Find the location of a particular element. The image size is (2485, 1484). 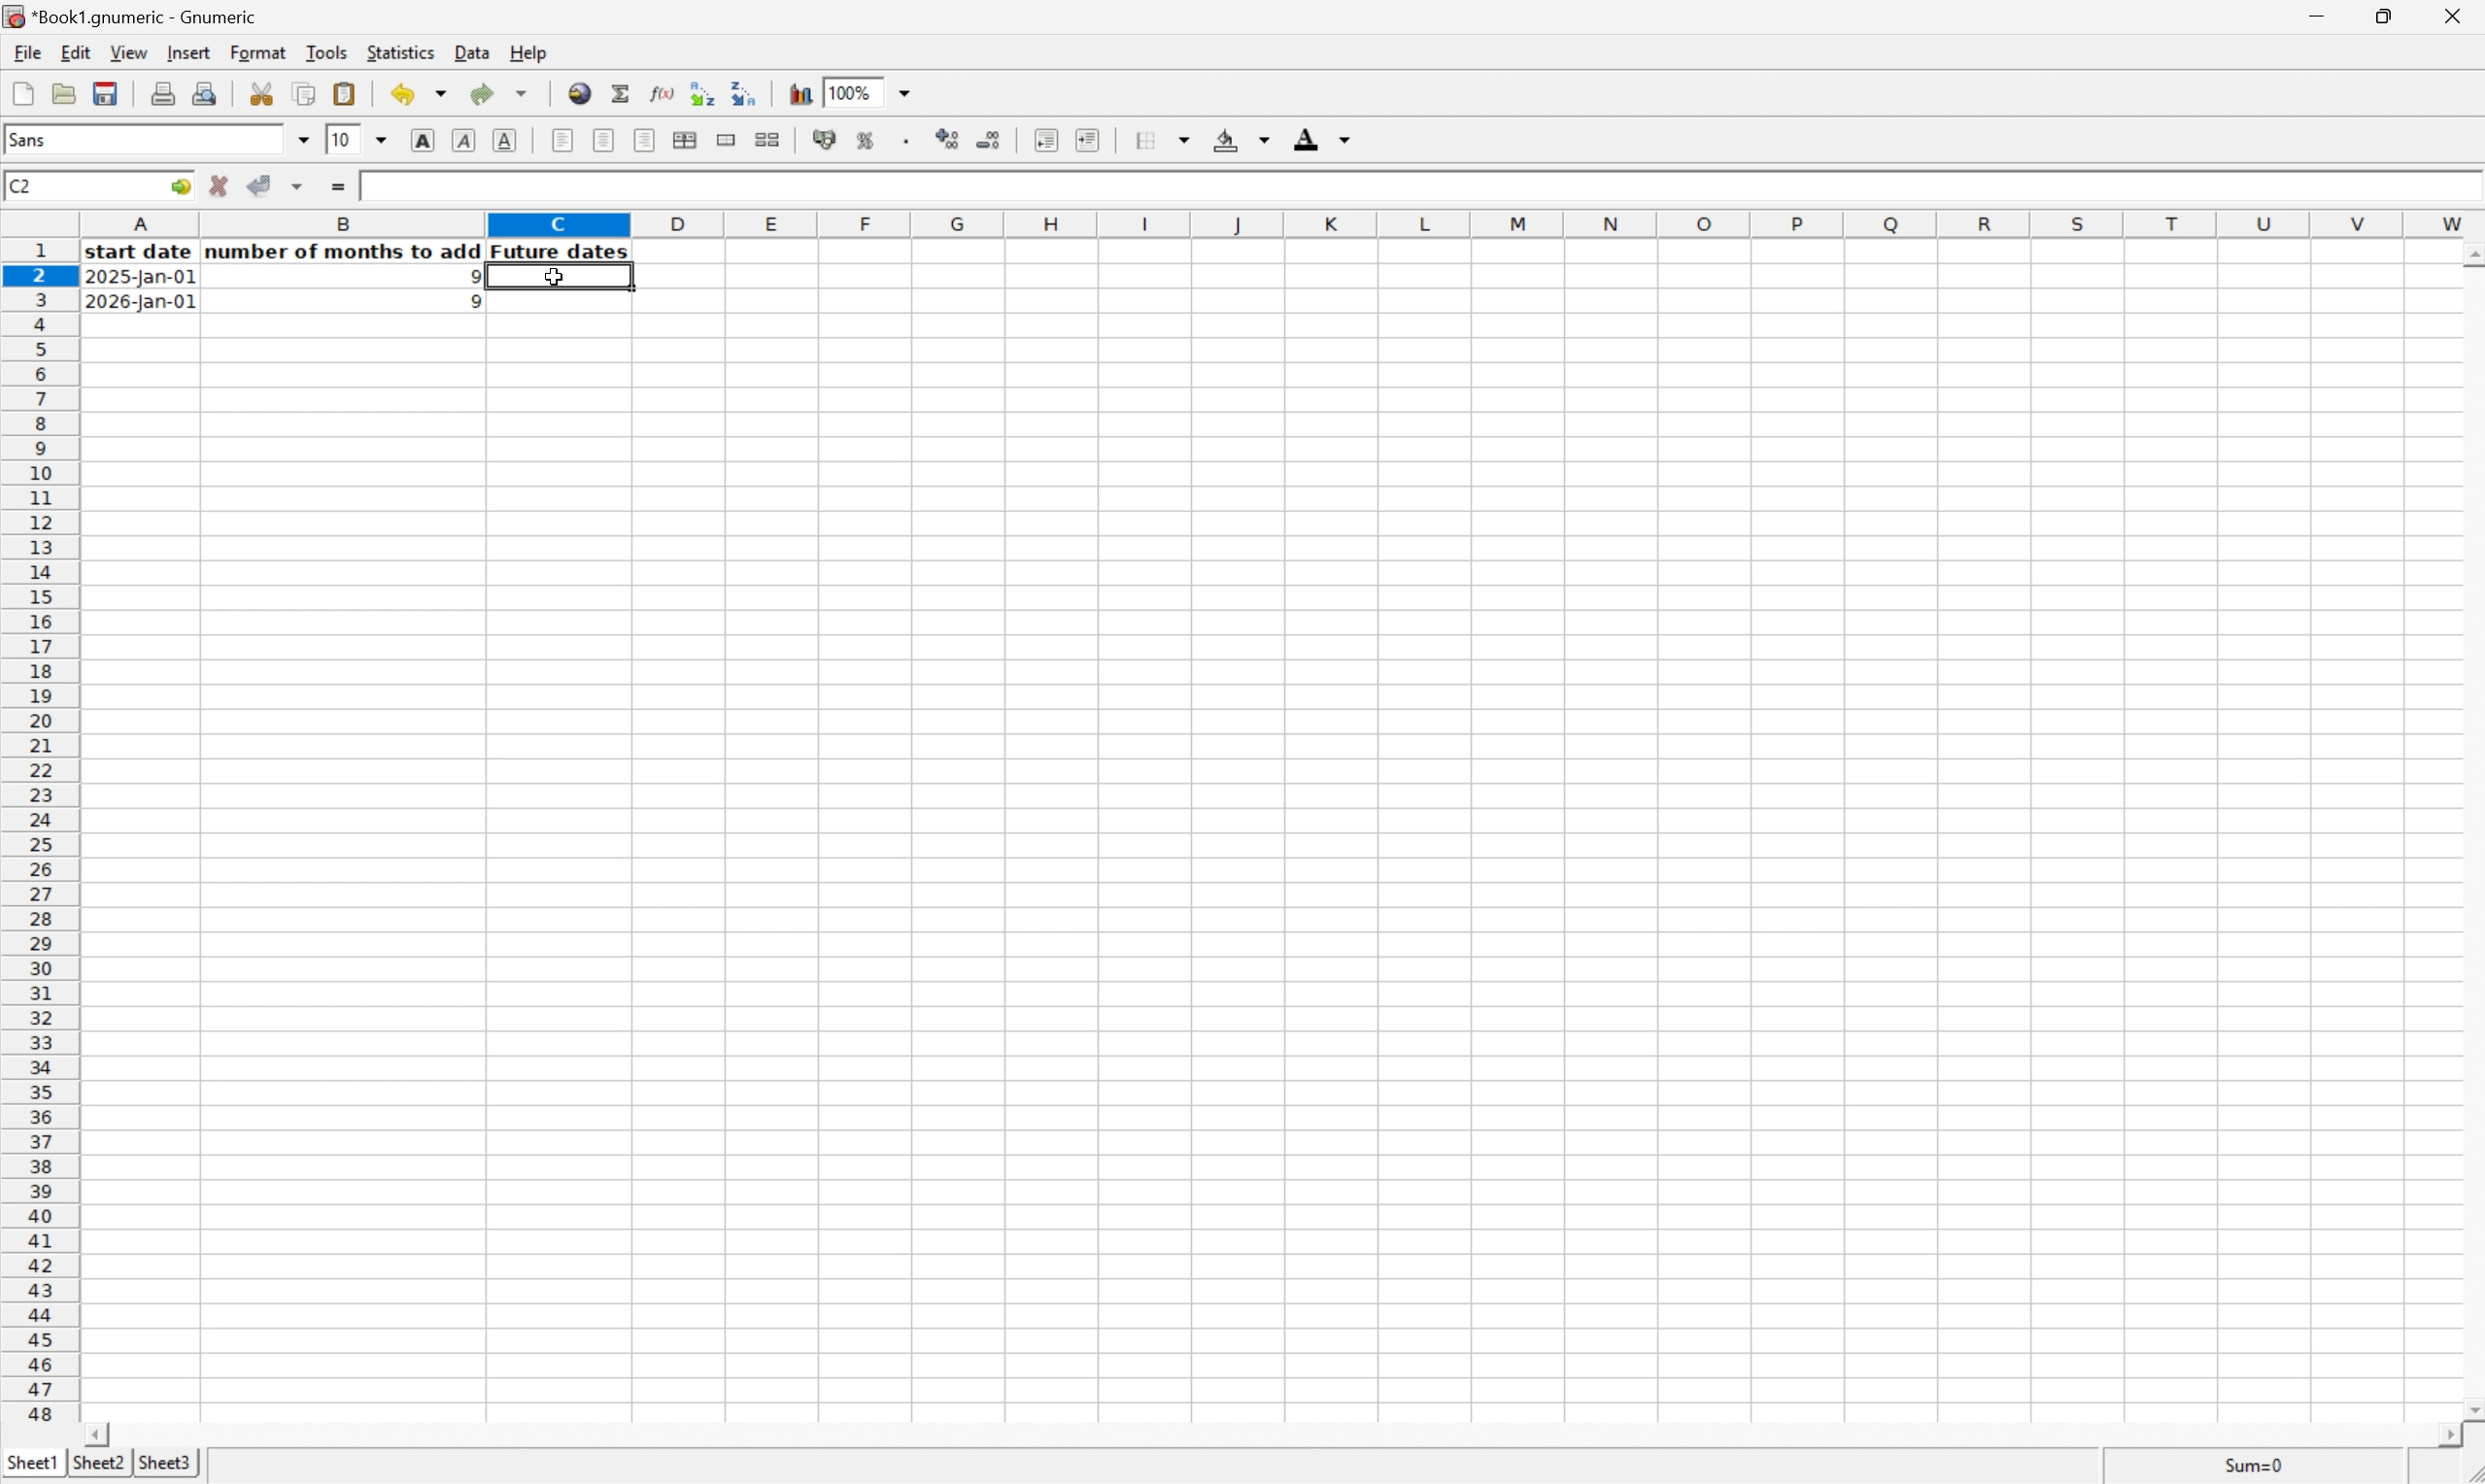

Drop Down is located at coordinates (913, 93).